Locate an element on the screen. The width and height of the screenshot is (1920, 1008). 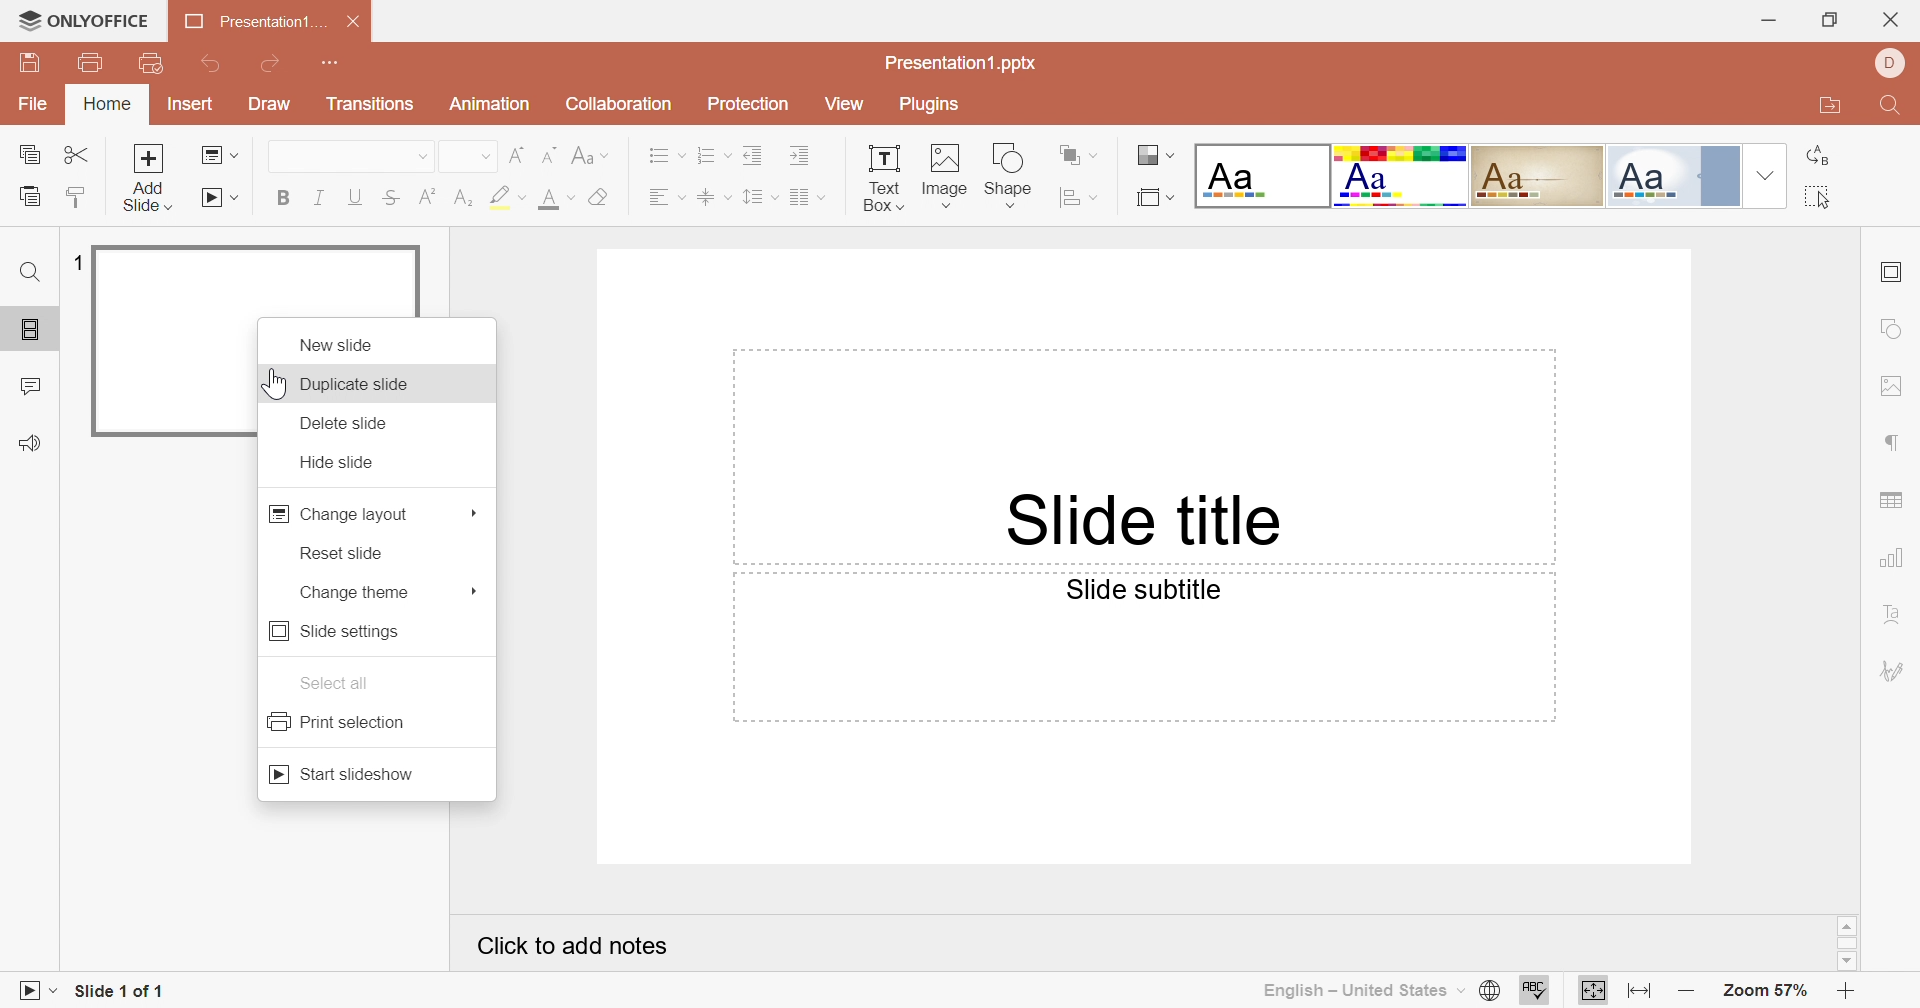
Align Middle is located at coordinates (715, 195).